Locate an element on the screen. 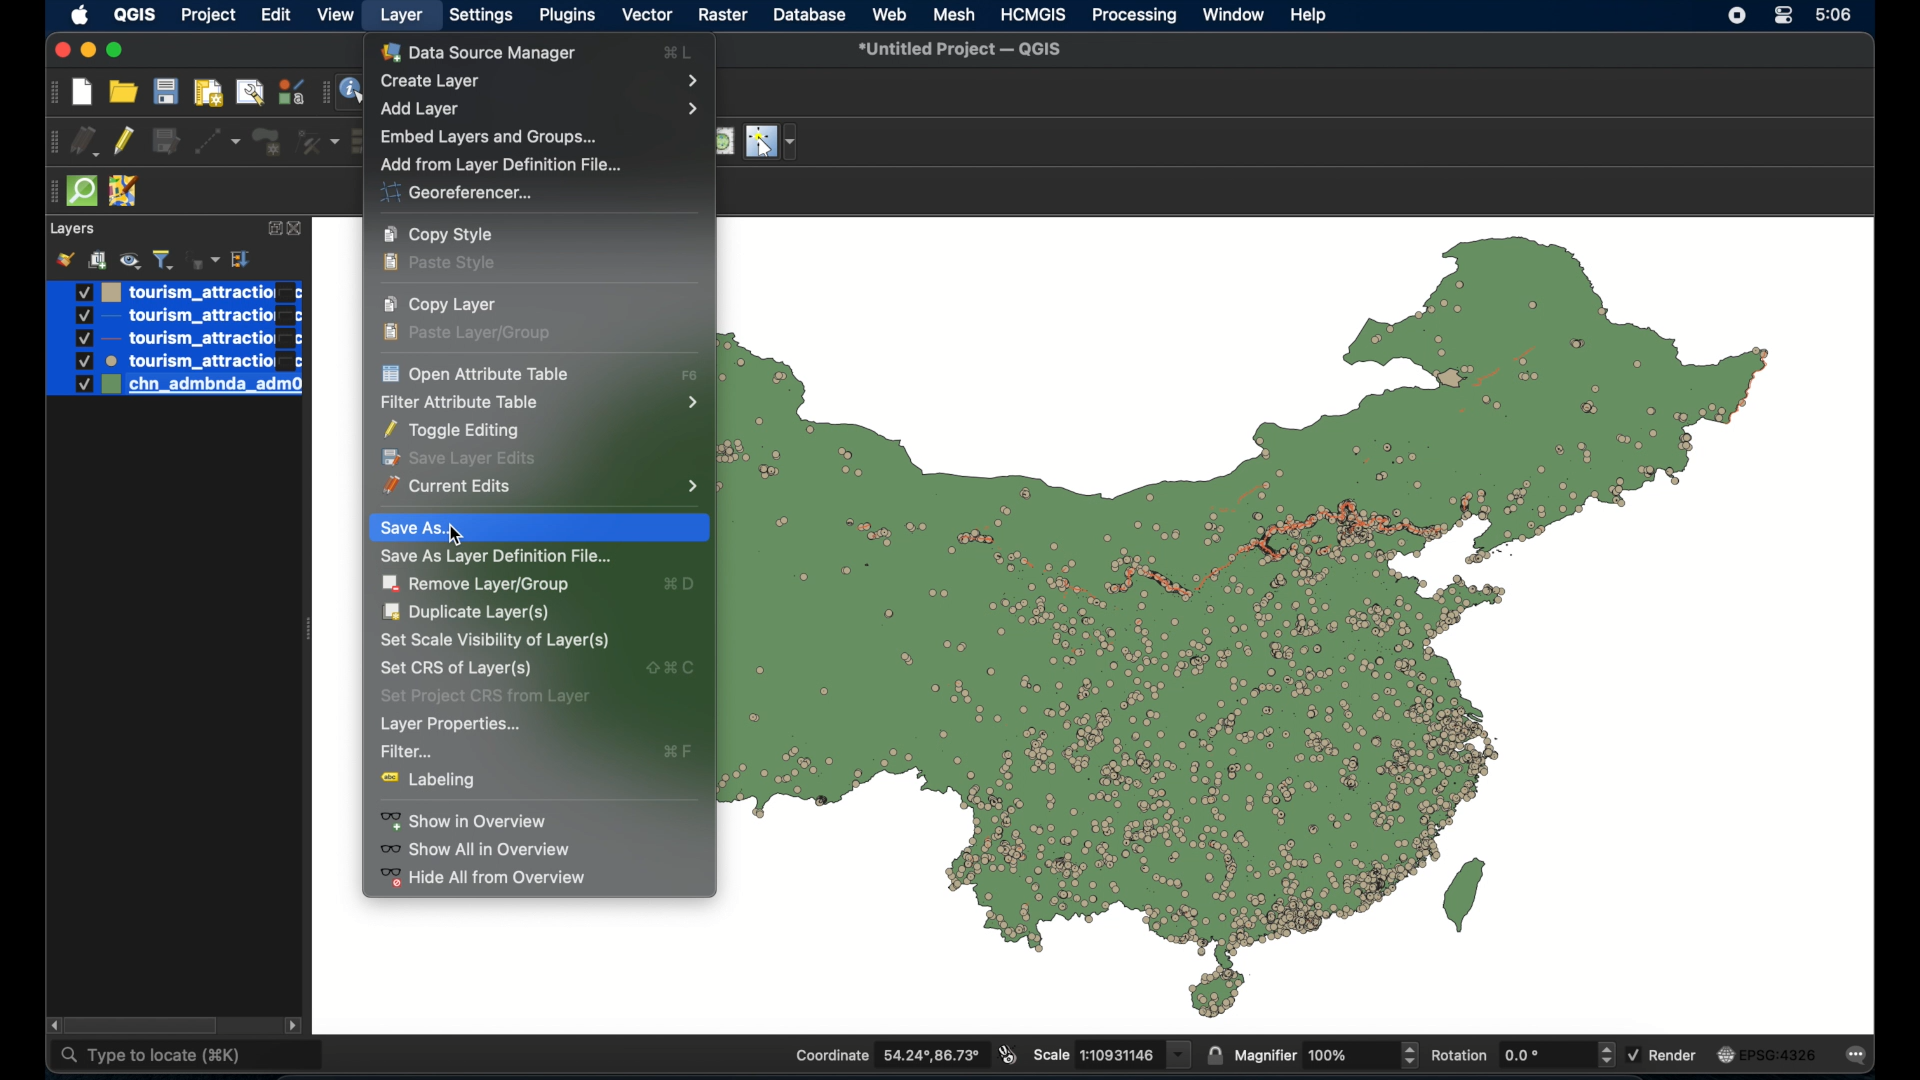 The height and width of the screenshot is (1080, 1920). layer 2 is located at coordinates (175, 317).